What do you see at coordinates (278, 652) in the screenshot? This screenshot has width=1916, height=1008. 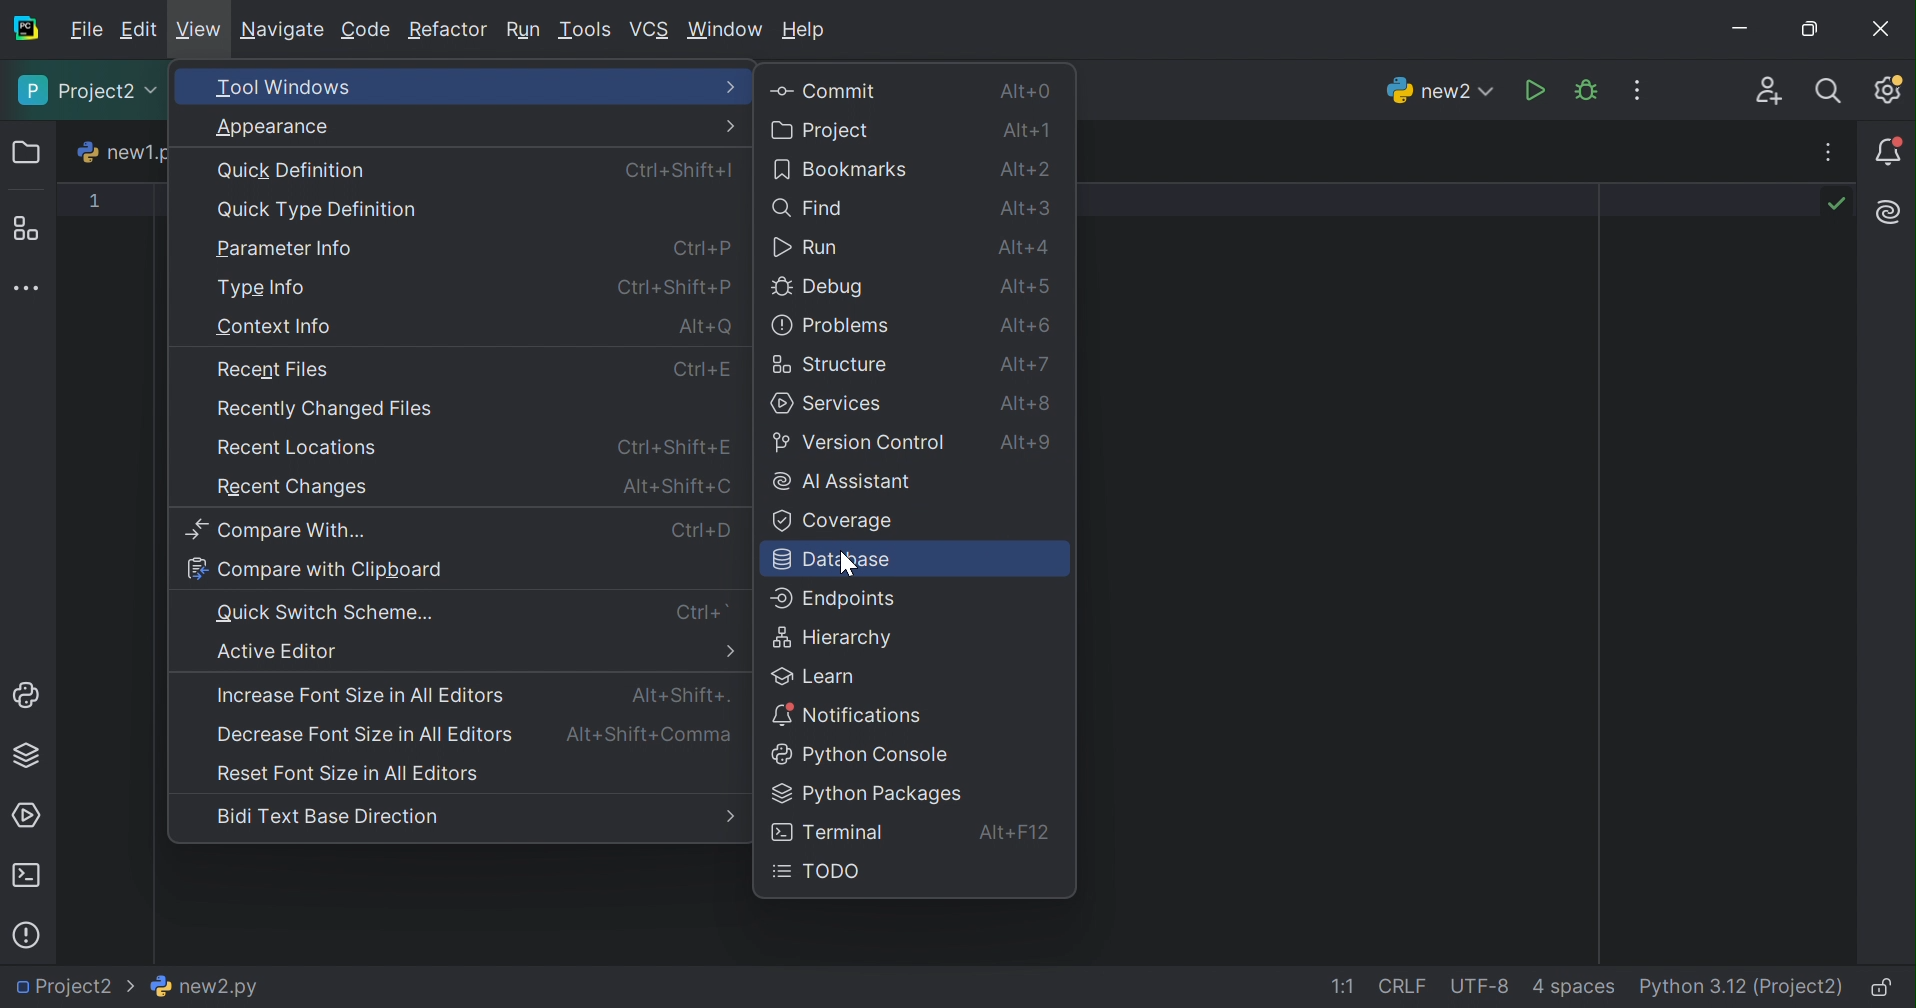 I see `Active Editor` at bounding box center [278, 652].